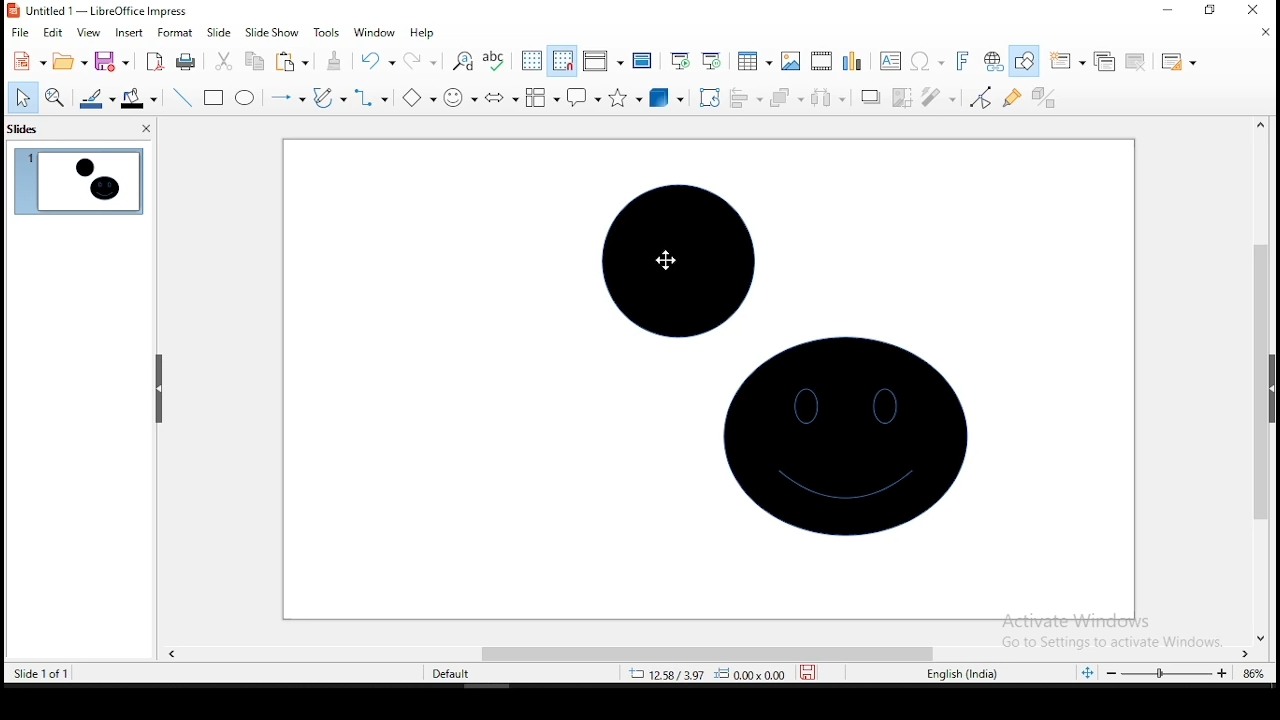 This screenshot has height=720, width=1280. I want to click on icon and filename, so click(98, 11).